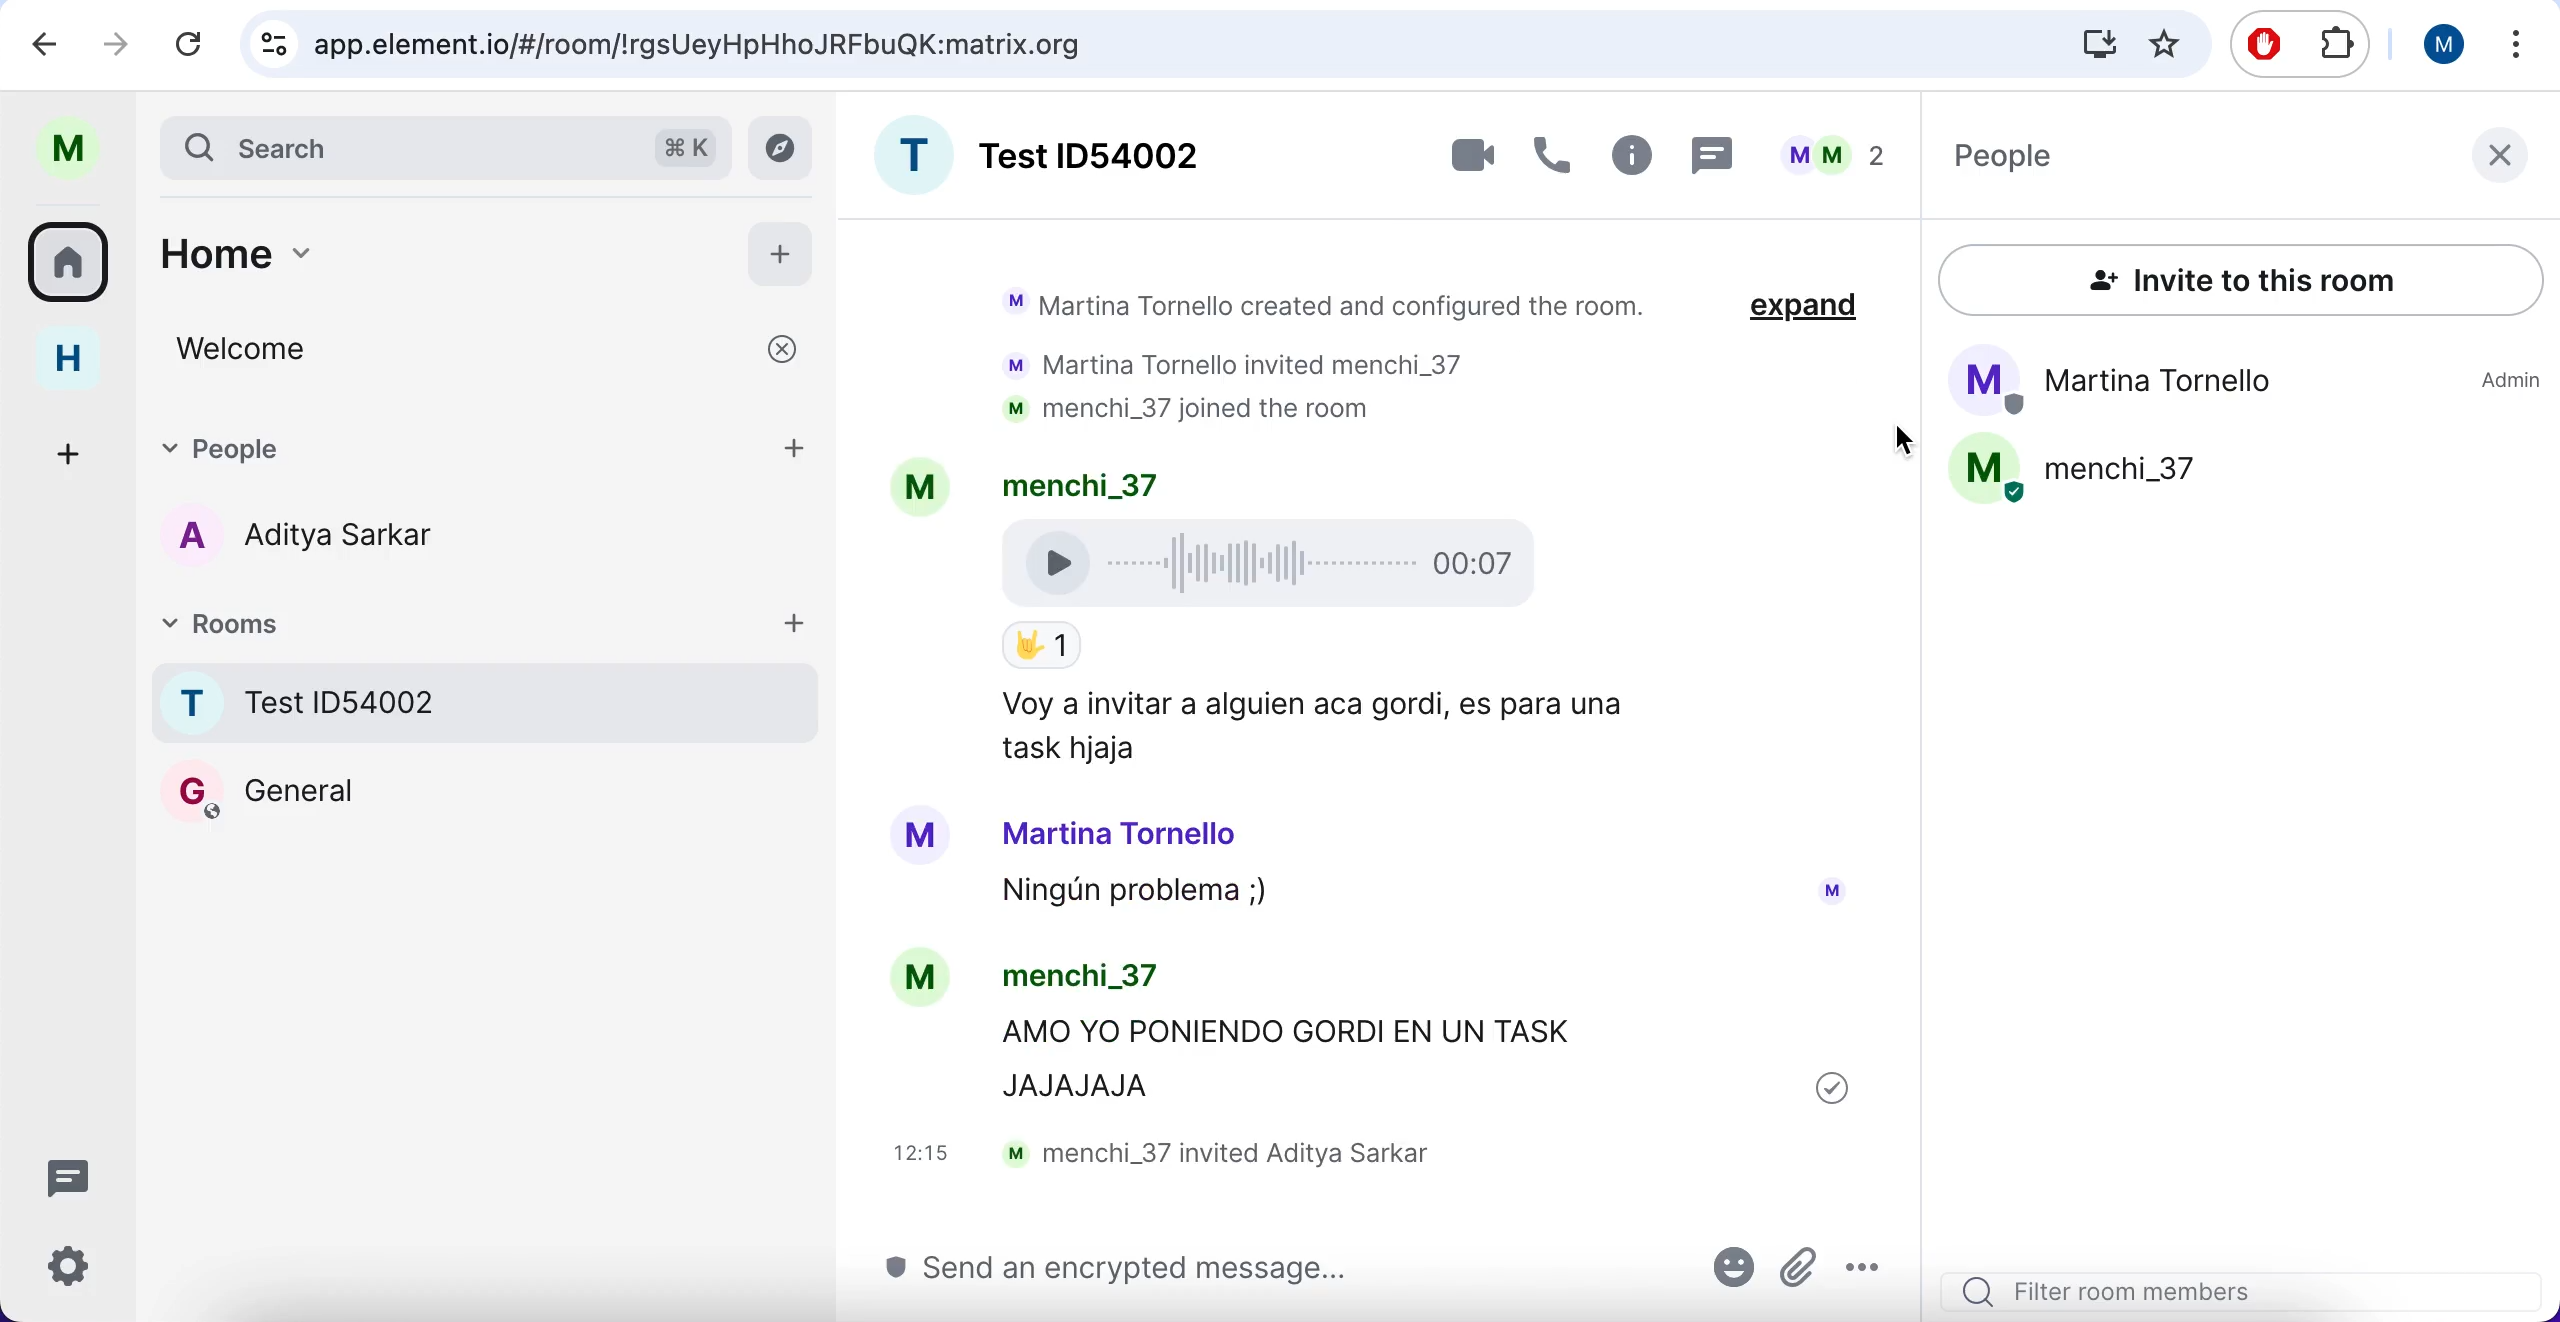 The image size is (2560, 1322). I want to click on Ningun problema ;), so click(1148, 893).